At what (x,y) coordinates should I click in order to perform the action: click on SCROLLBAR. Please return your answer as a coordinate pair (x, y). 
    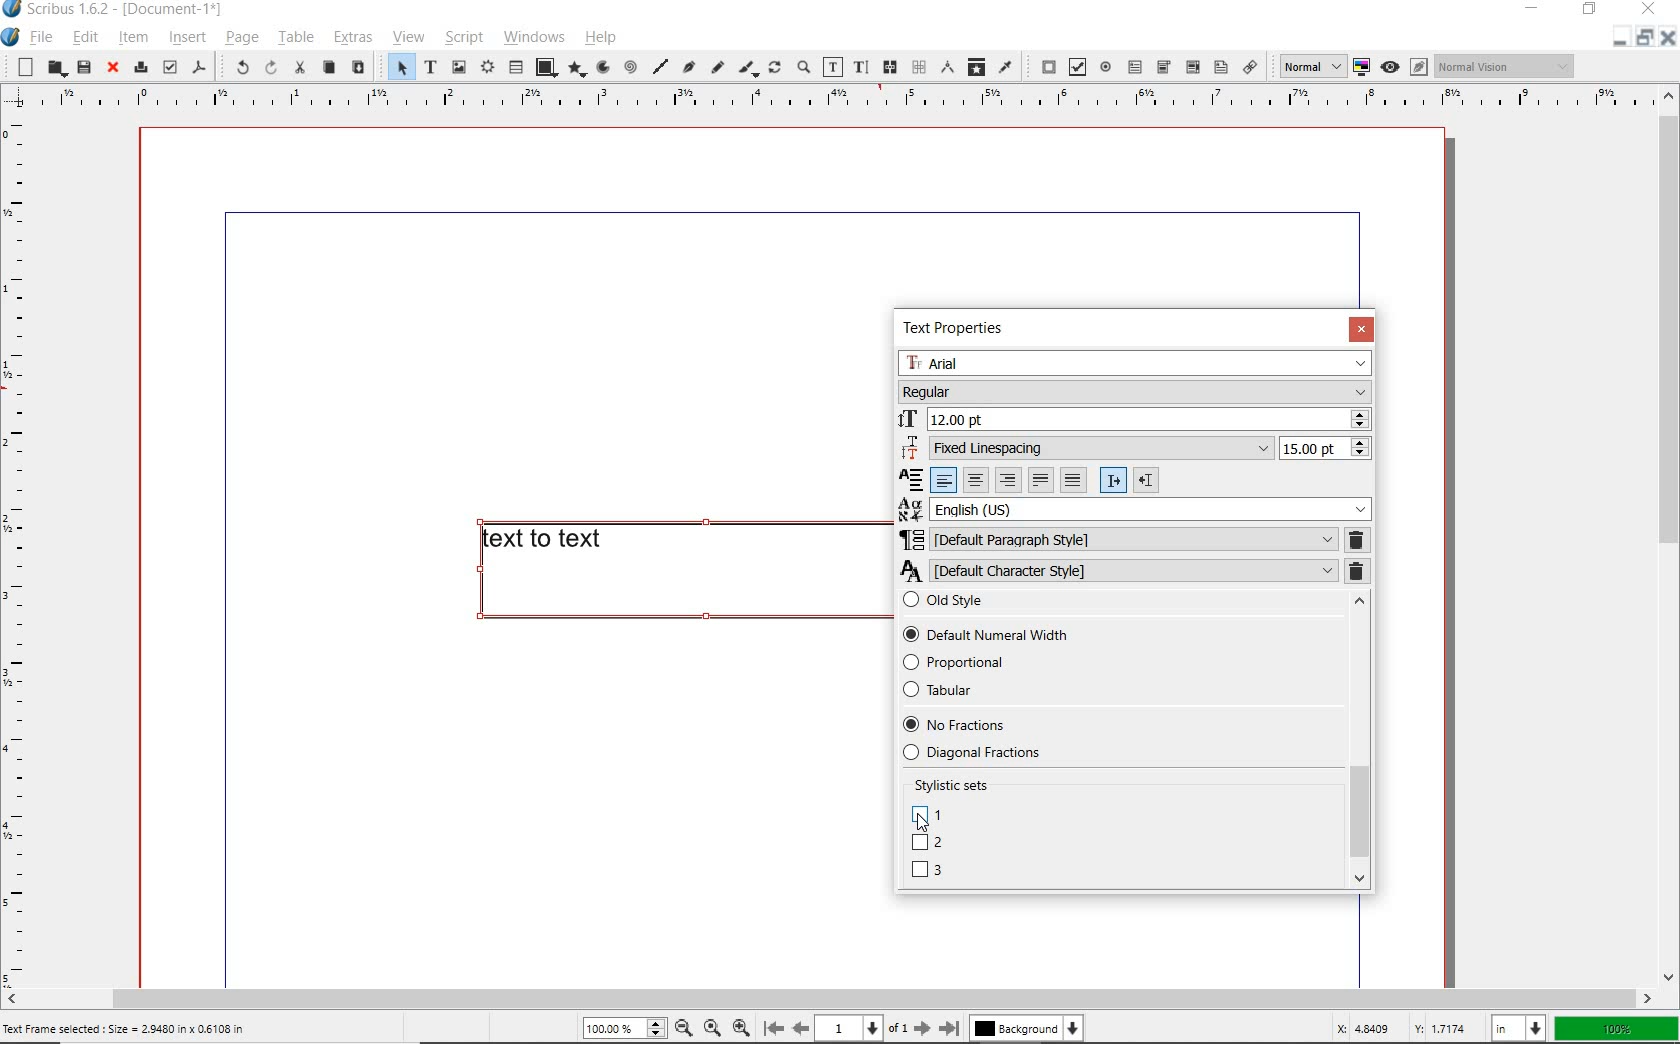
    Looking at the image, I should click on (1361, 741).